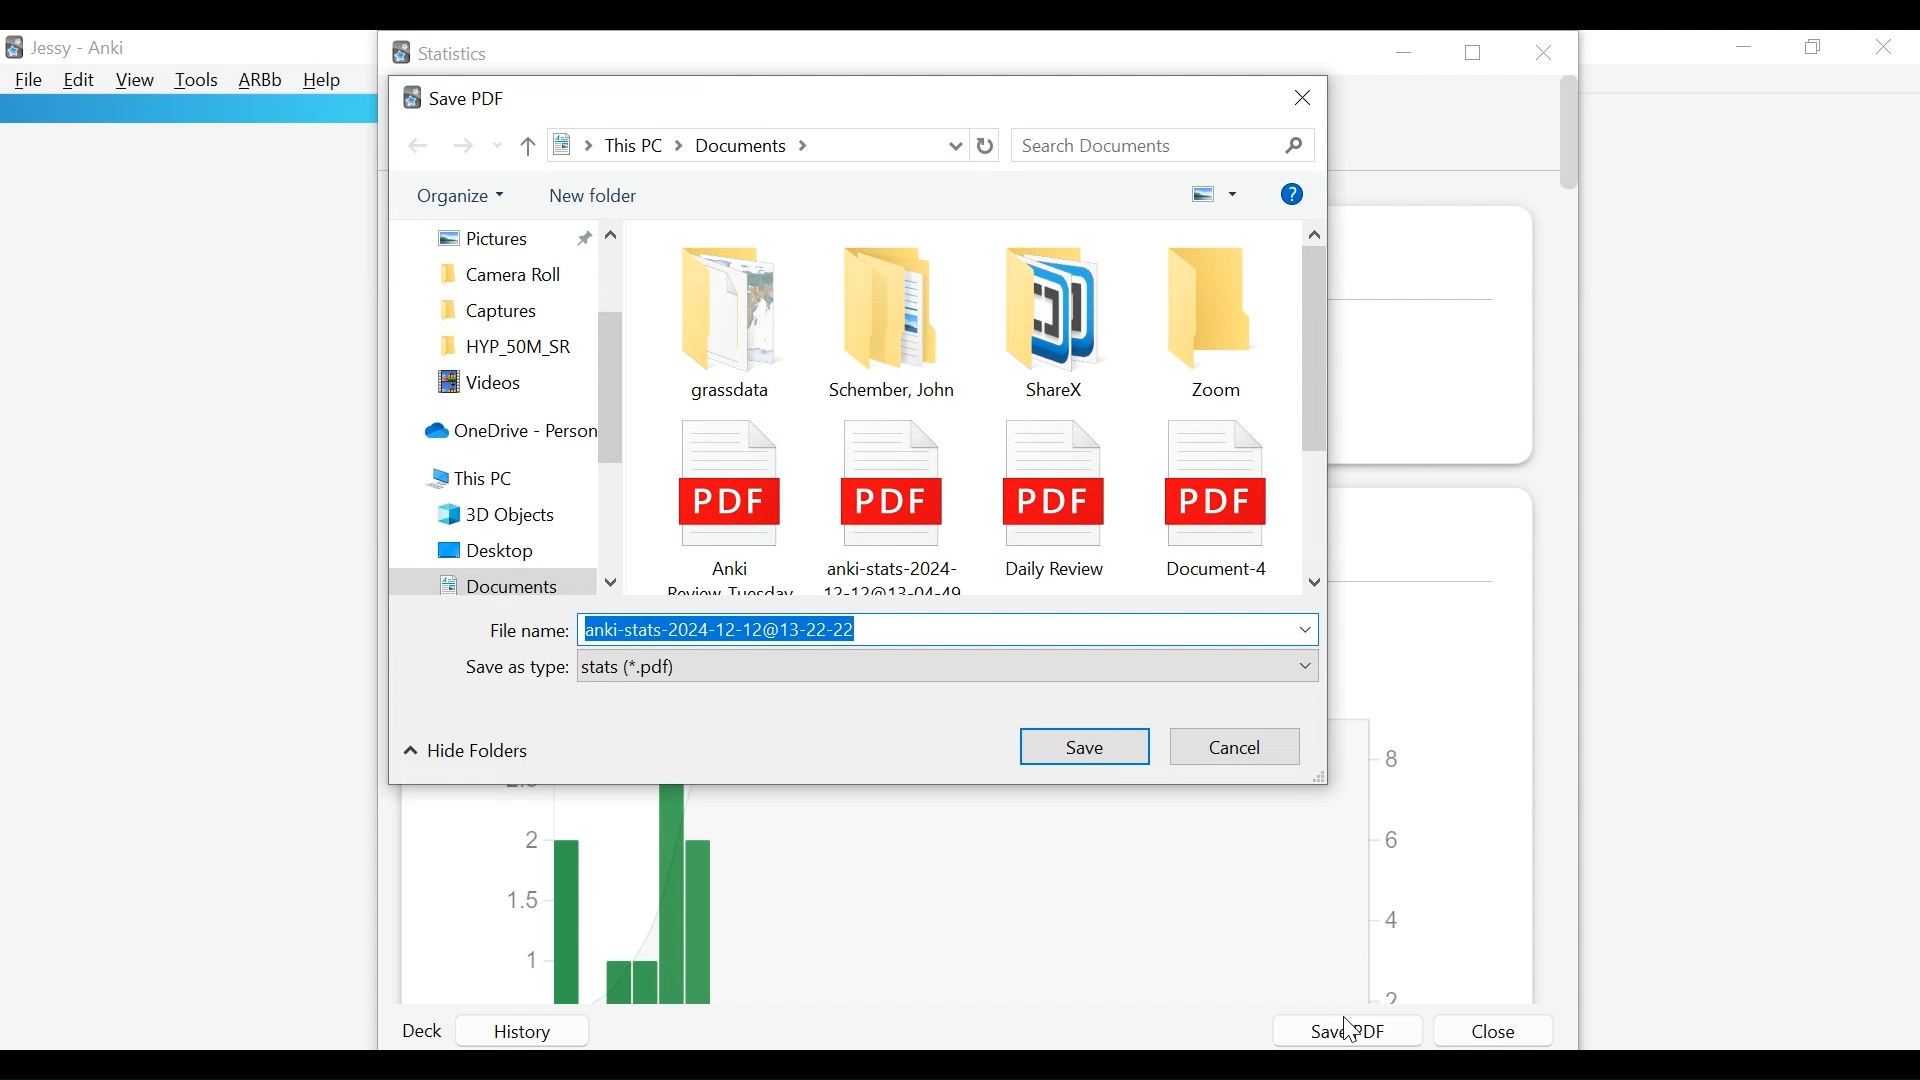 The image size is (1920, 1080). What do you see at coordinates (493, 481) in the screenshot?
I see `This PC` at bounding box center [493, 481].